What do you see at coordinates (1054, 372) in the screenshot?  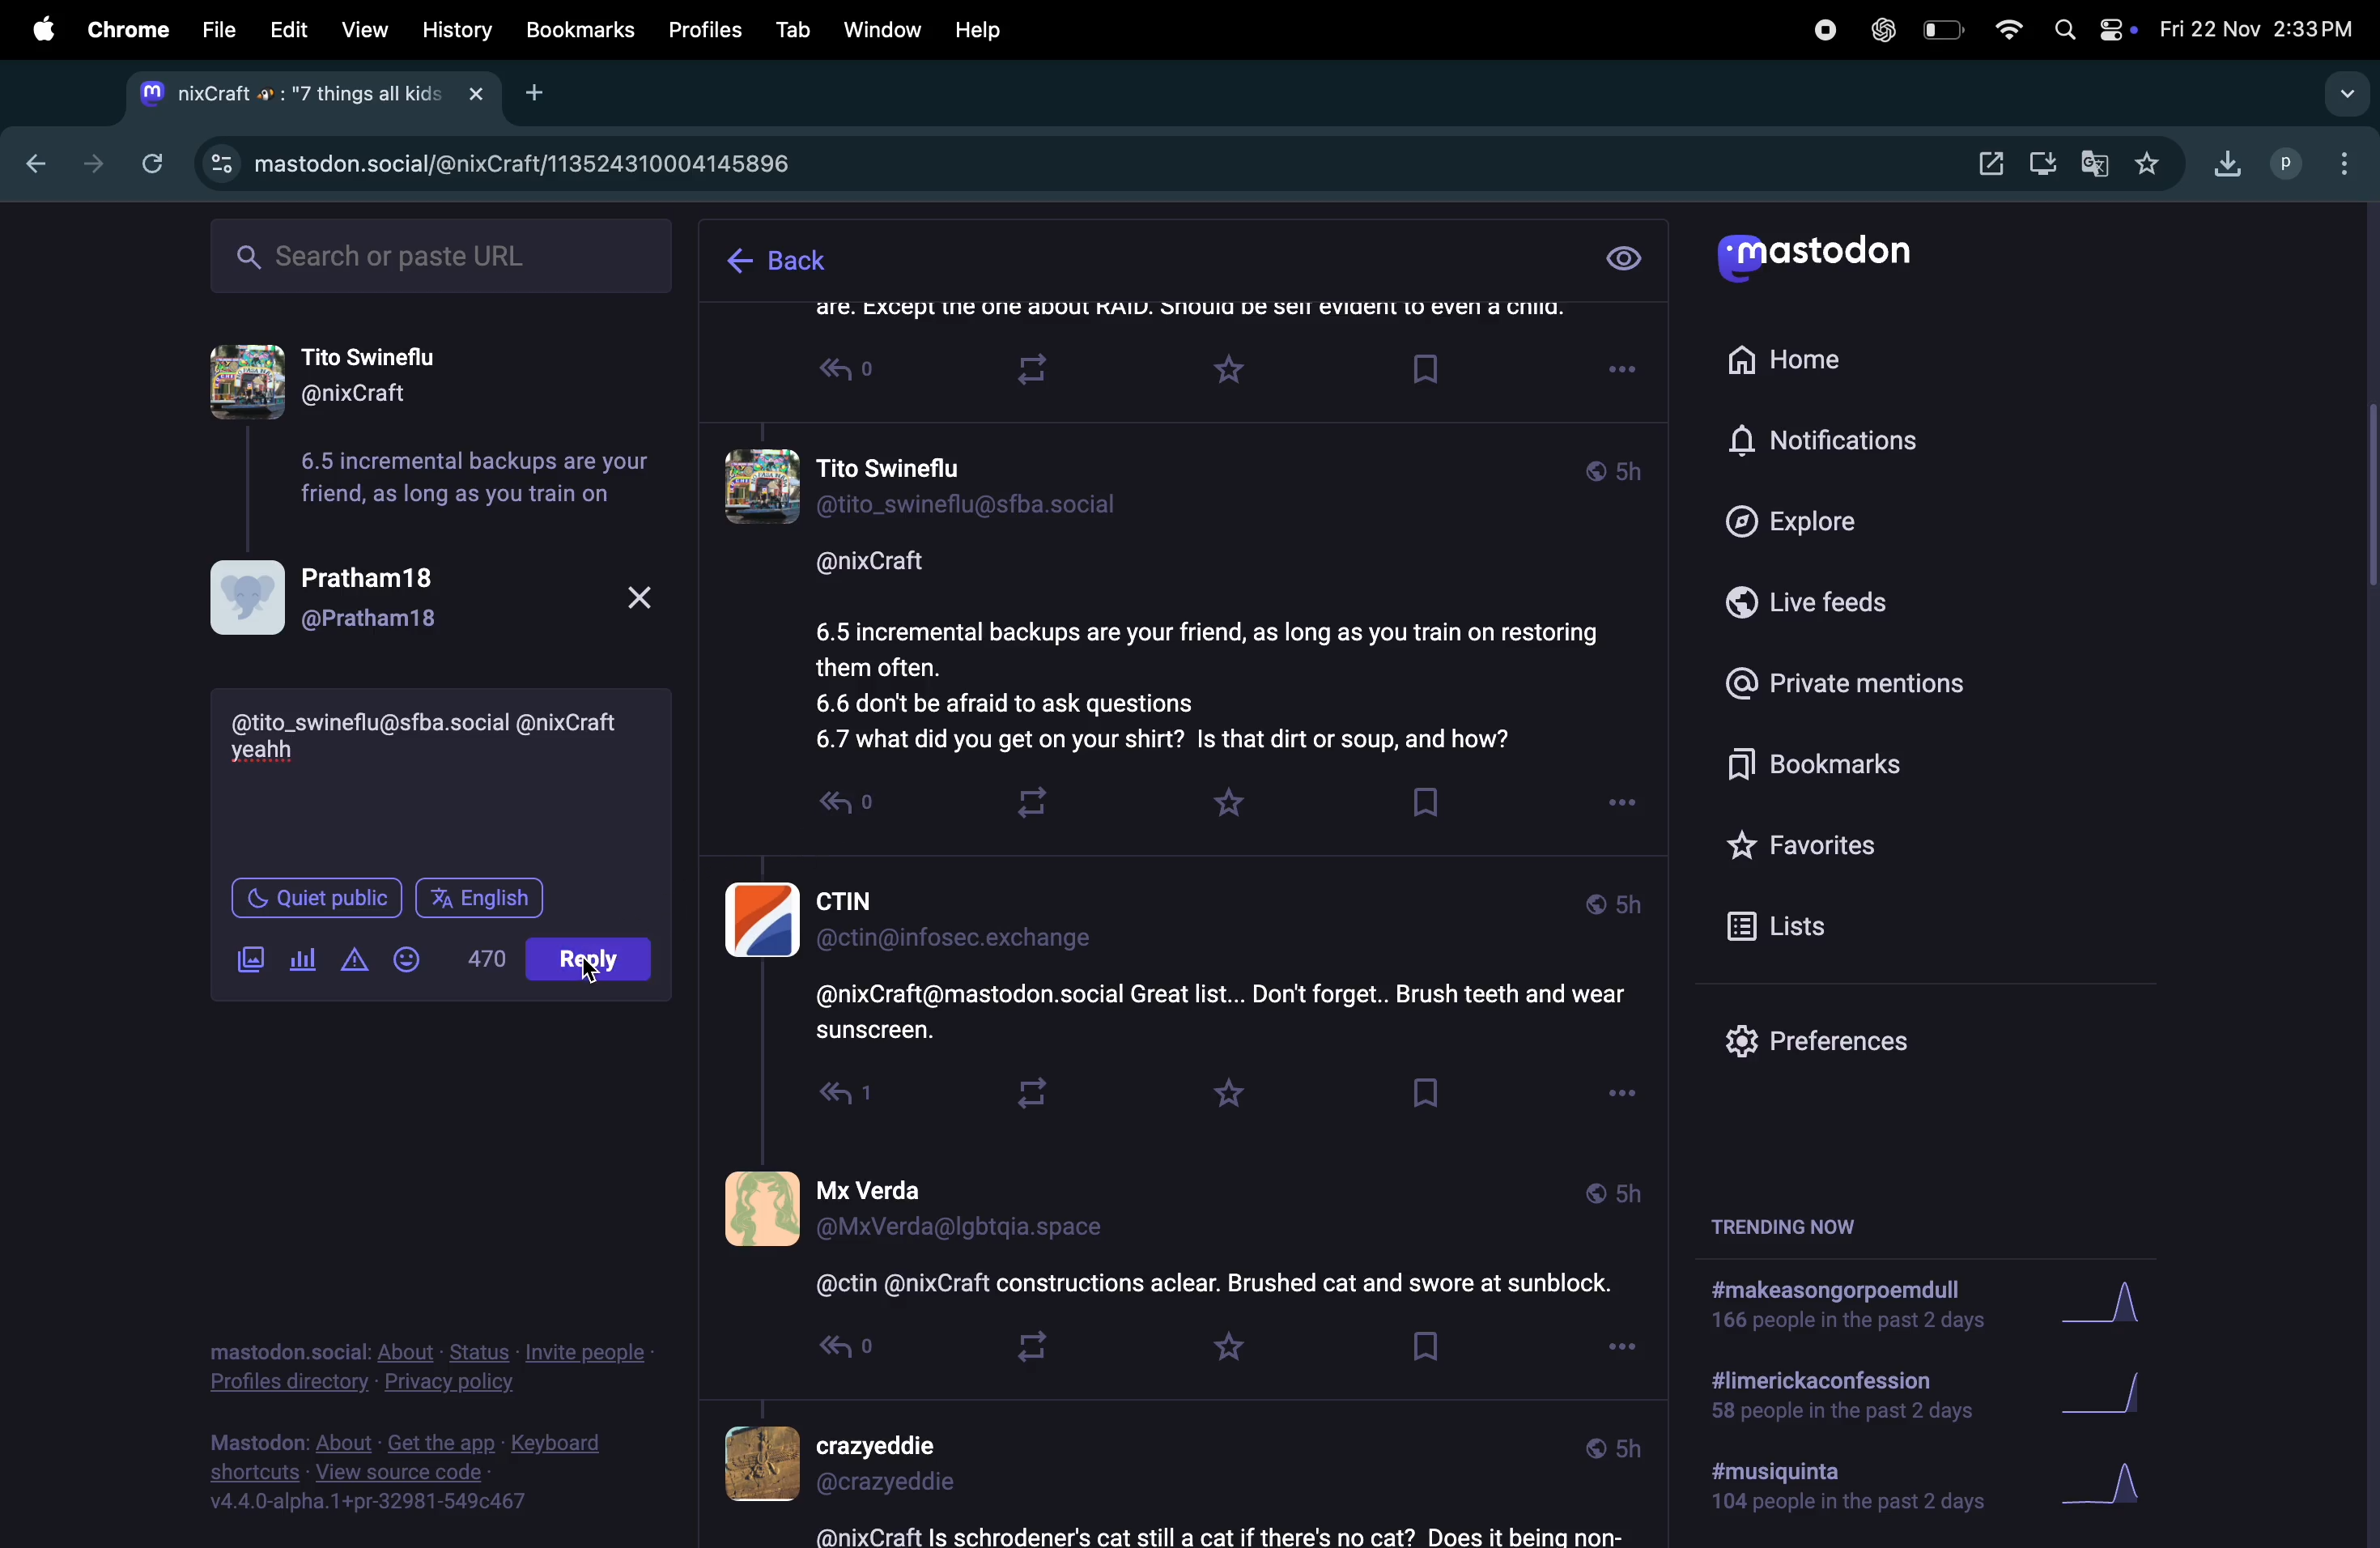 I see `Loop` at bounding box center [1054, 372].